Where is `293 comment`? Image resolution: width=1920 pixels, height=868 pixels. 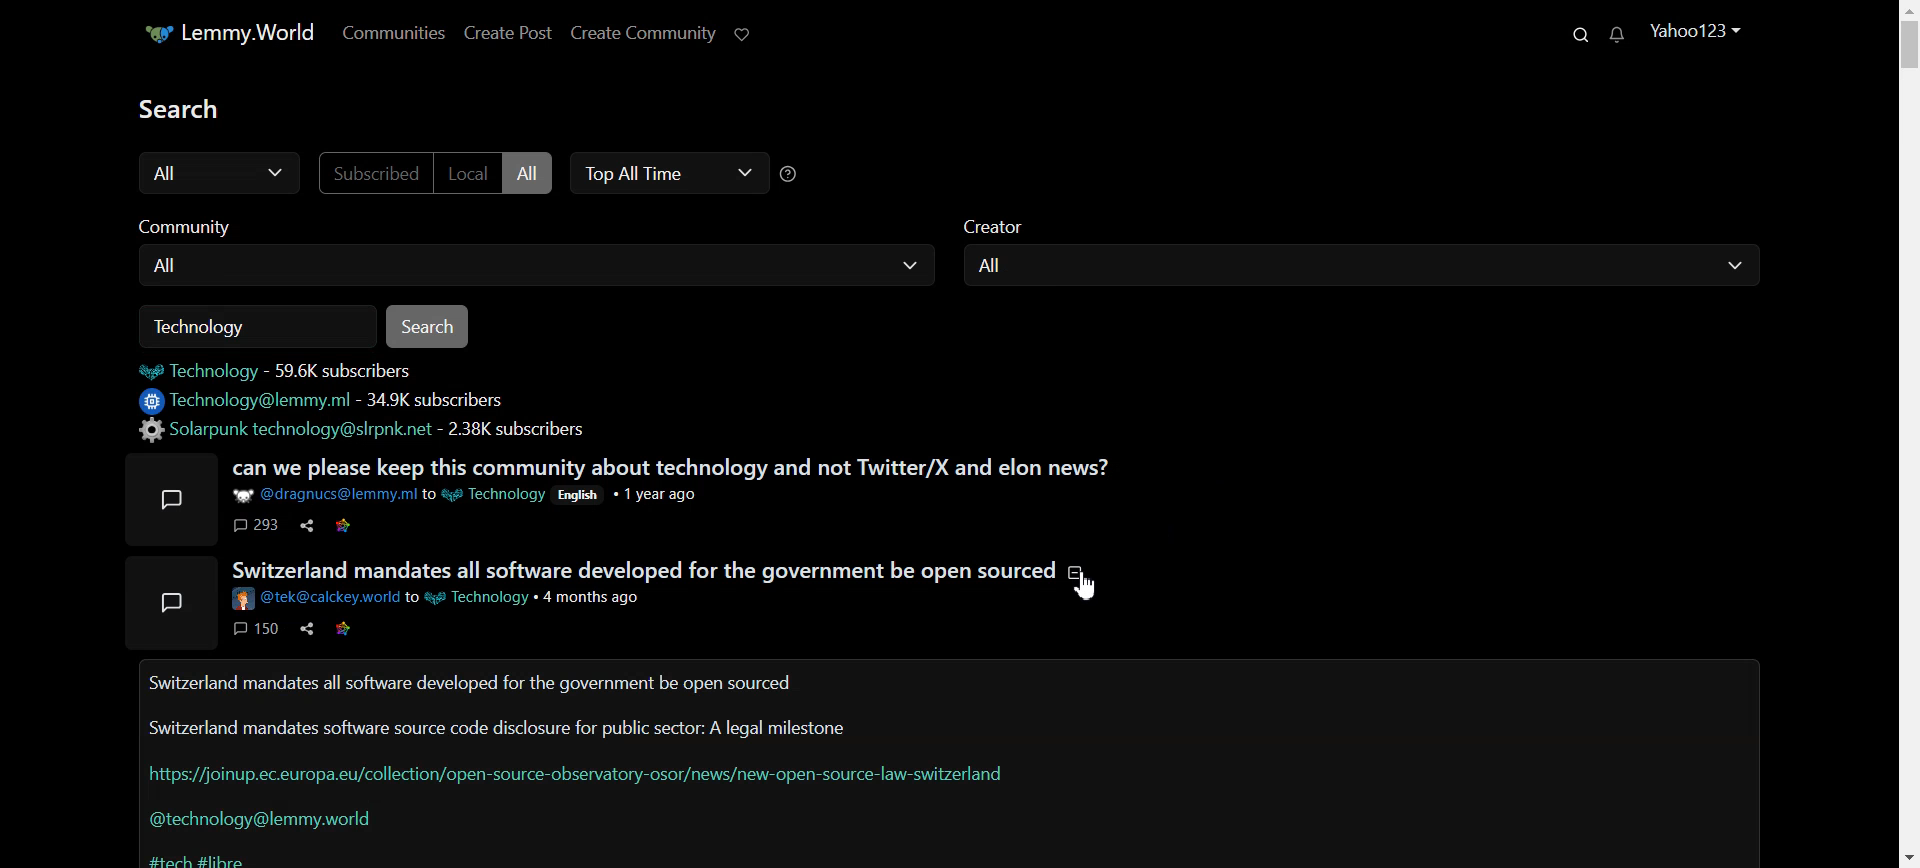
293 comment is located at coordinates (257, 526).